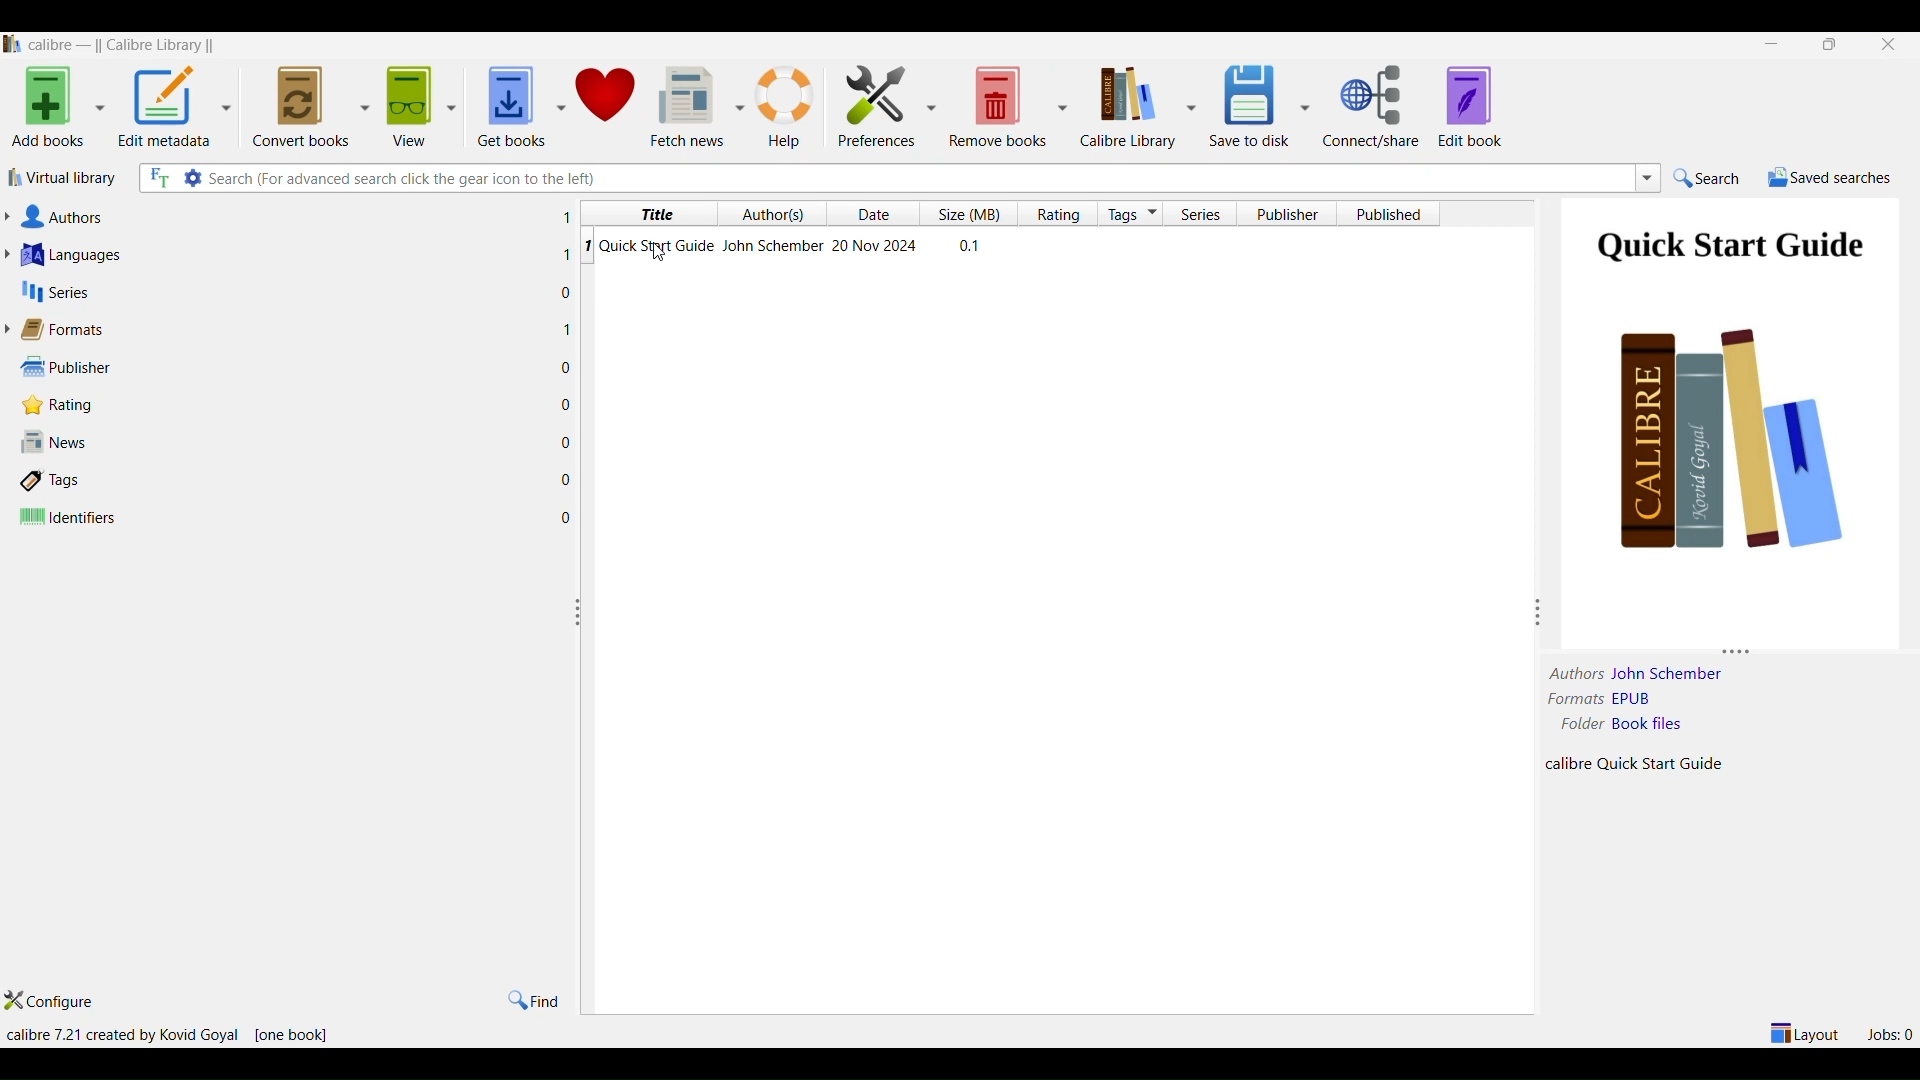  What do you see at coordinates (686, 104) in the screenshot?
I see `fetch news` at bounding box center [686, 104].